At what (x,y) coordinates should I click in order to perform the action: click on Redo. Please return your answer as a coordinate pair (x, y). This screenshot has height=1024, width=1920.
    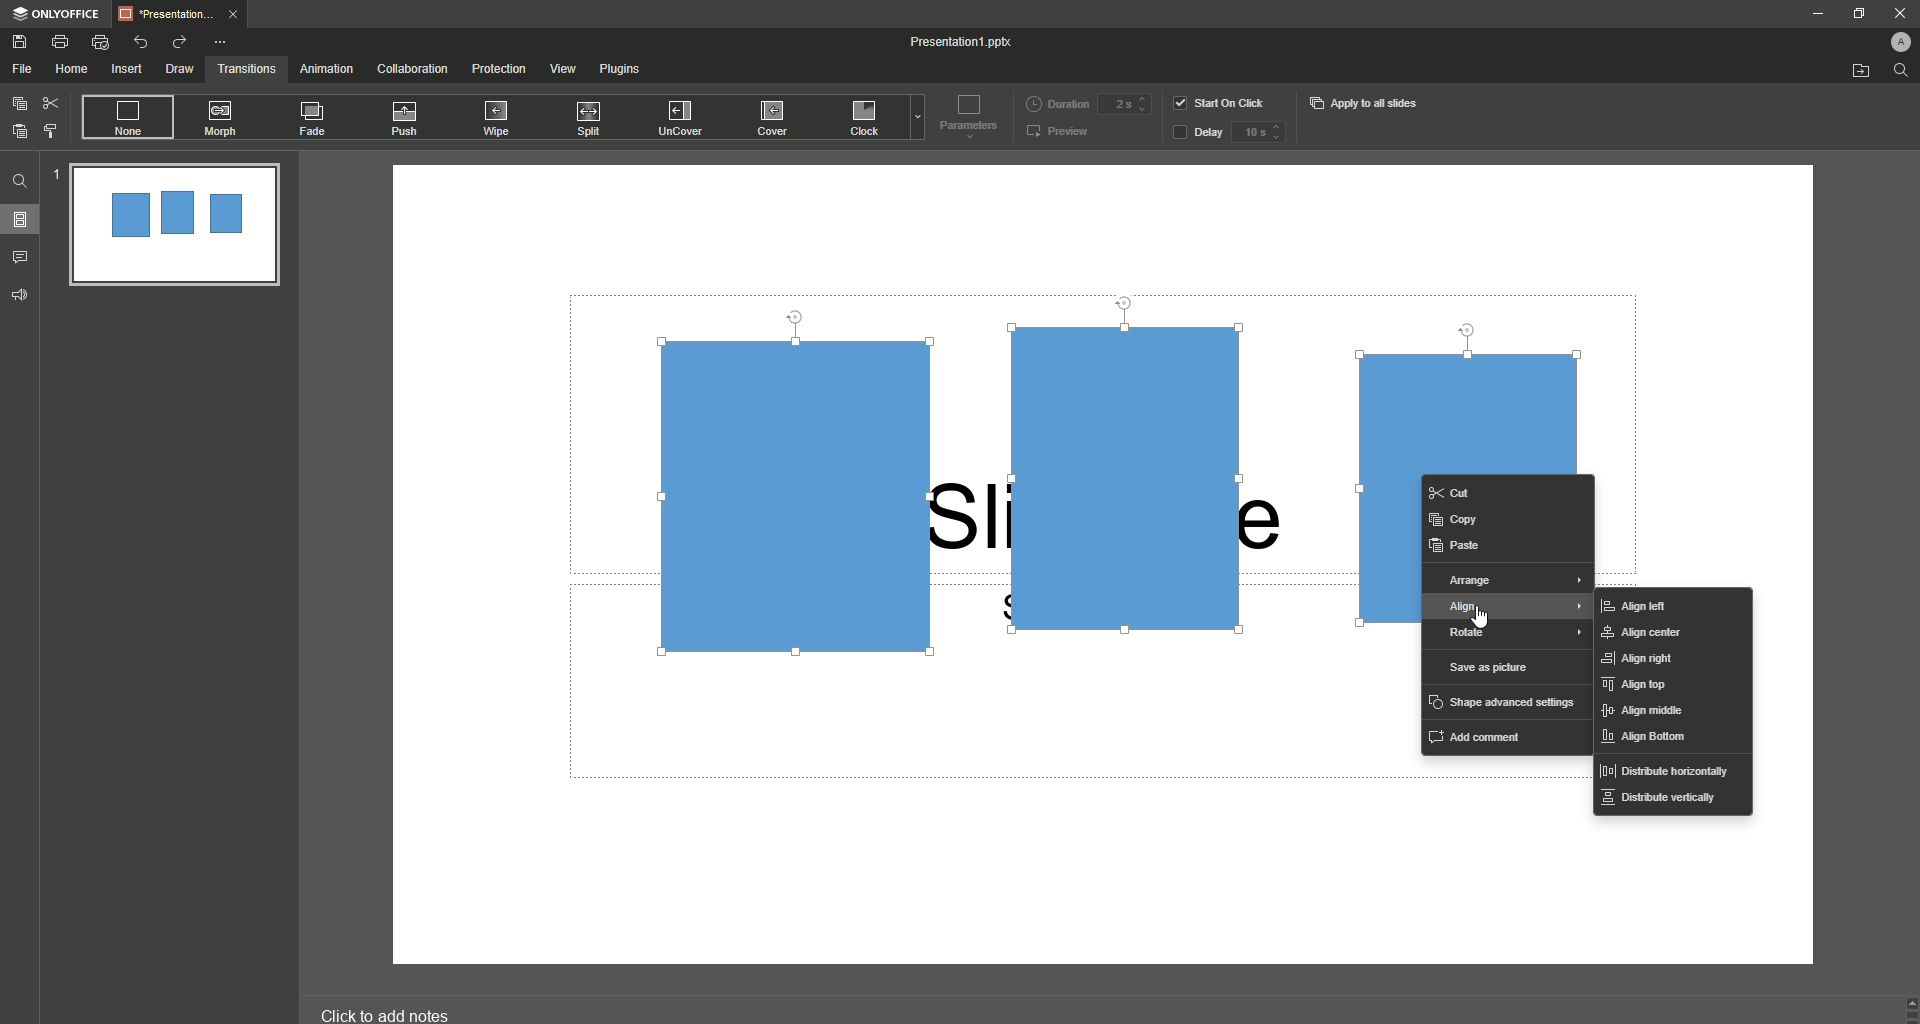
    Looking at the image, I should click on (178, 42).